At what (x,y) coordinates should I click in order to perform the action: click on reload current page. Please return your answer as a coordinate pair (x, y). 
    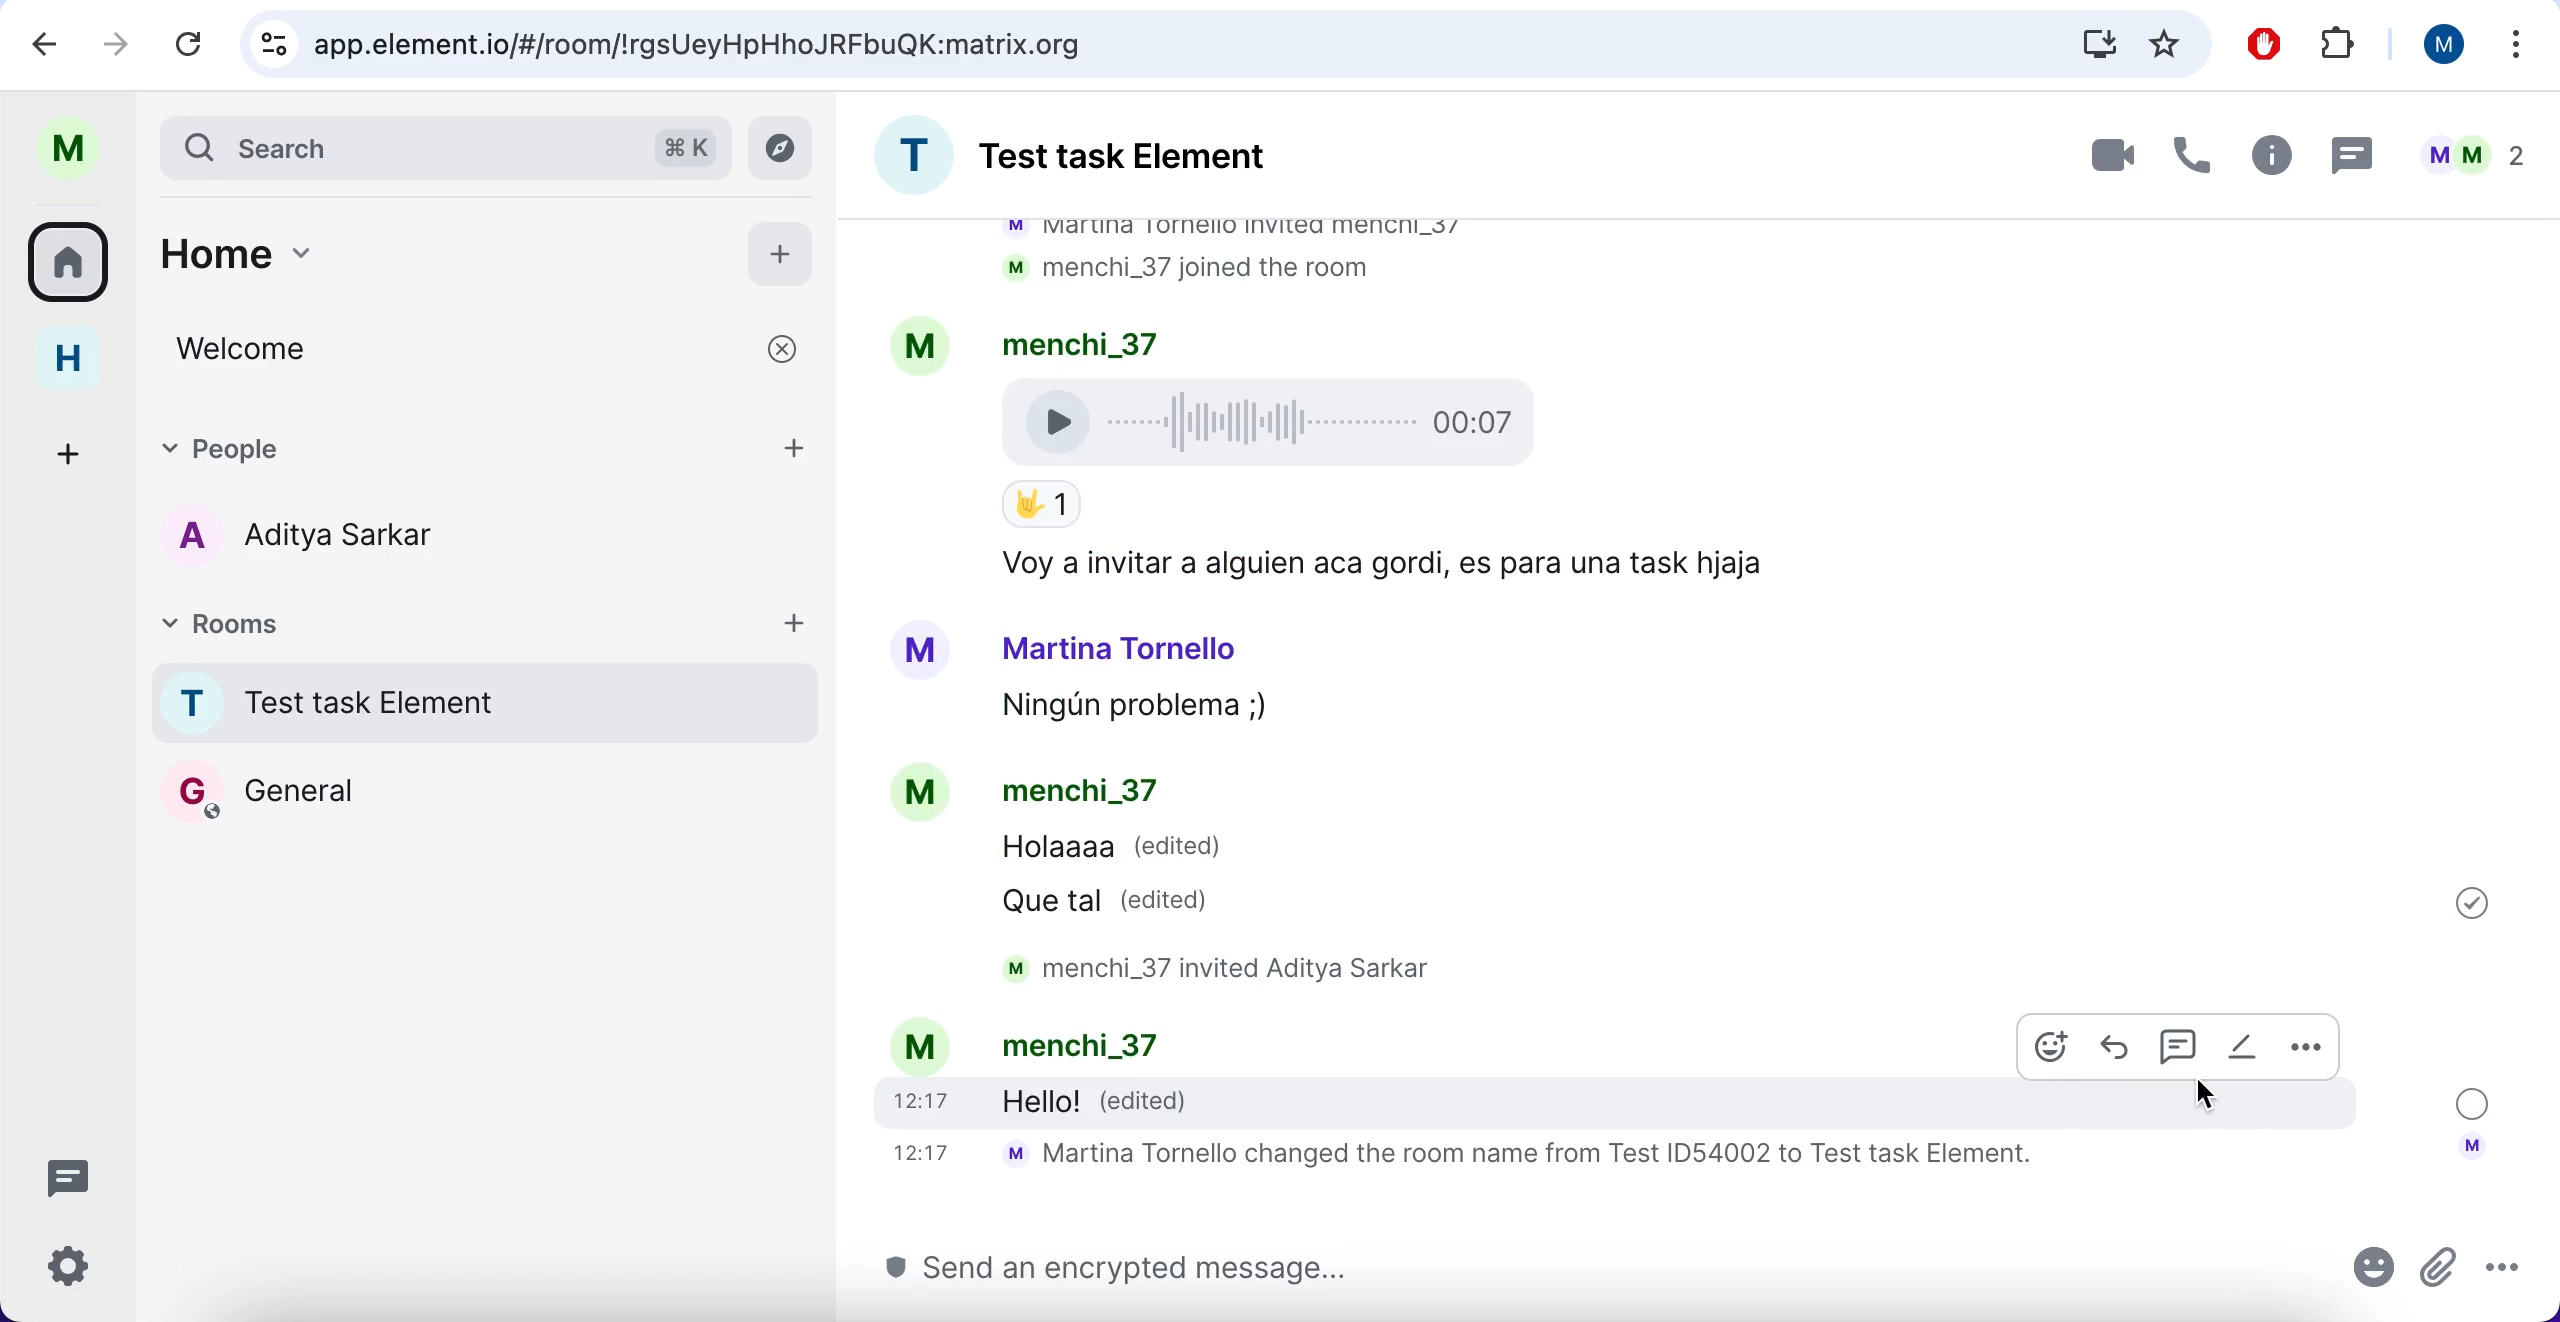
    Looking at the image, I should click on (197, 43).